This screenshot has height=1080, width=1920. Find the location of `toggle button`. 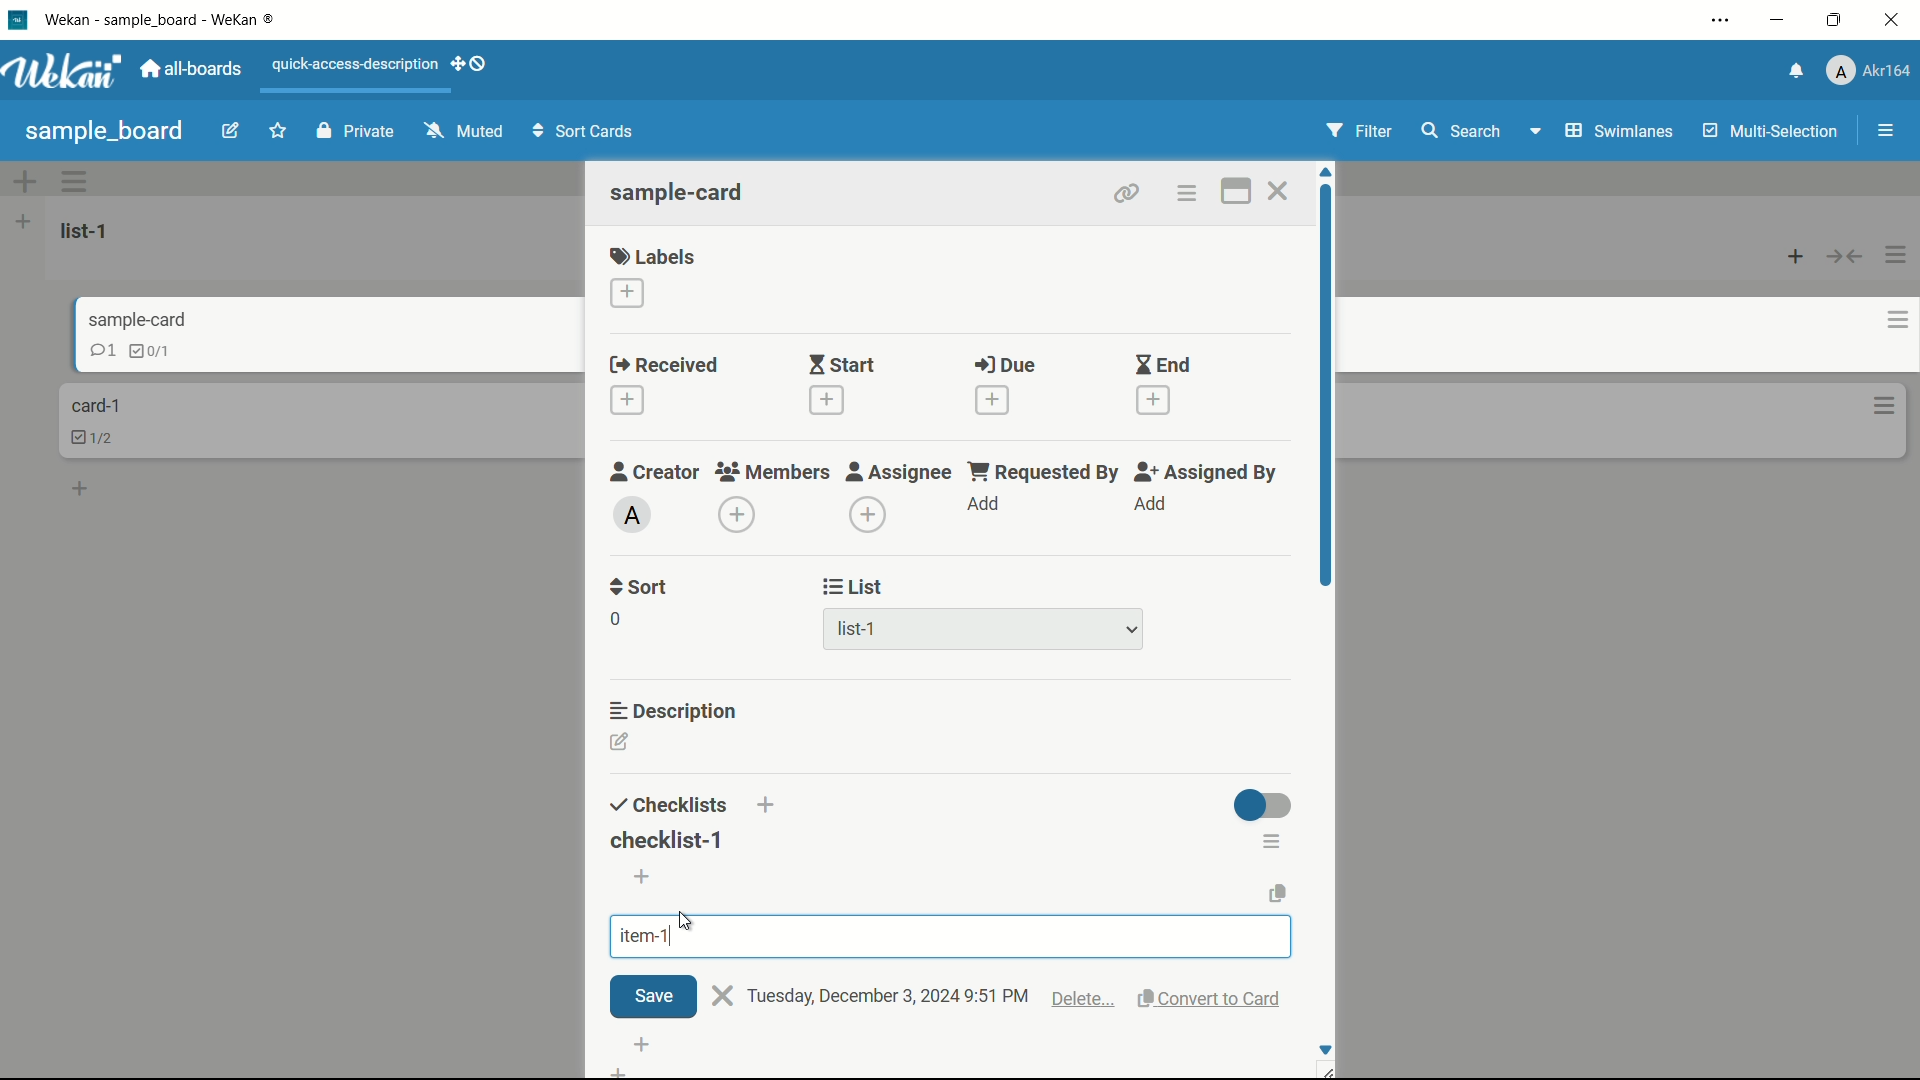

toggle button is located at coordinates (1261, 805).